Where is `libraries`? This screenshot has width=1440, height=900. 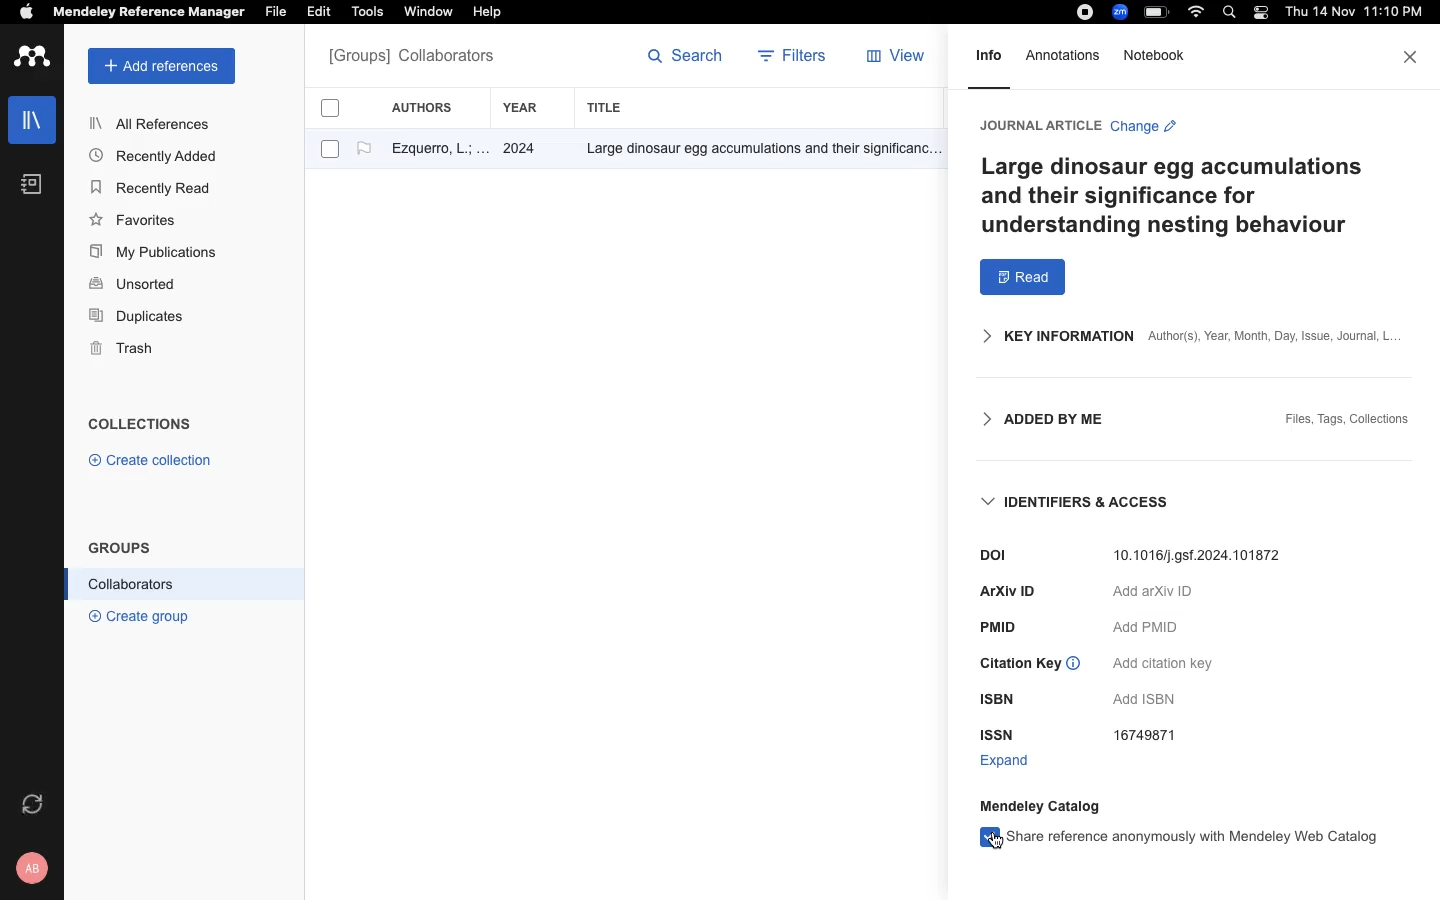 libraries is located at coordinates (30, 118).